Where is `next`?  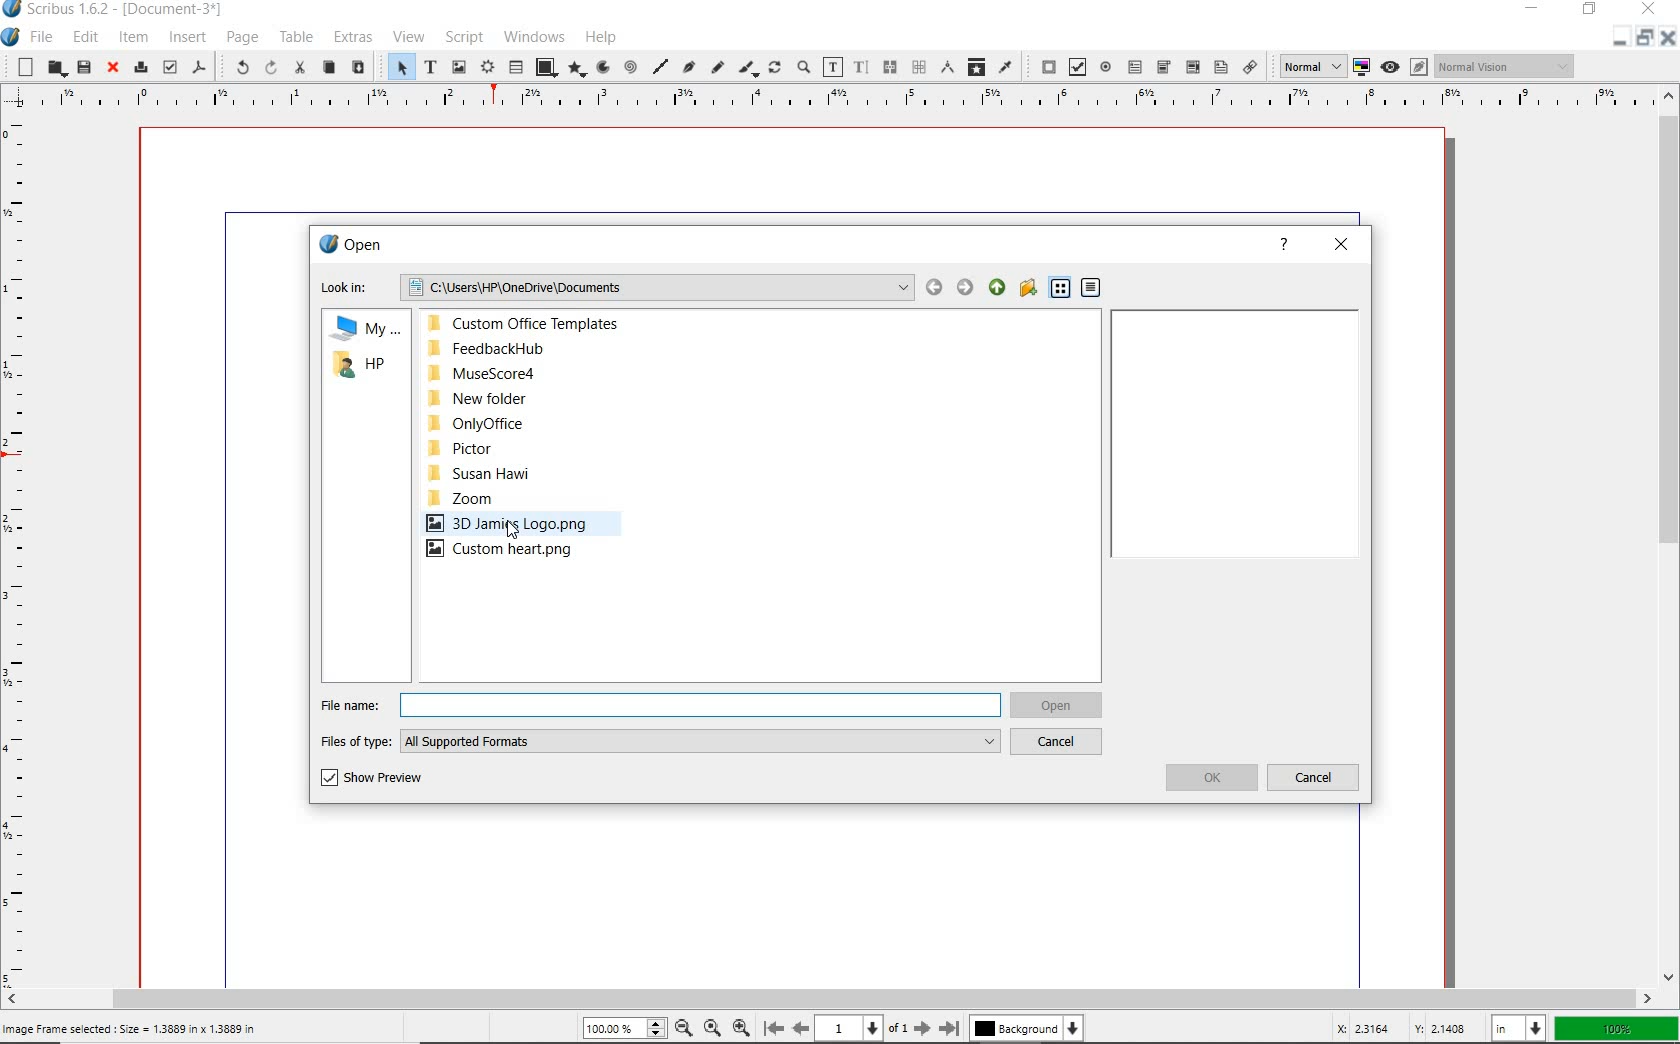 next is located at coordinates (921, 1029).